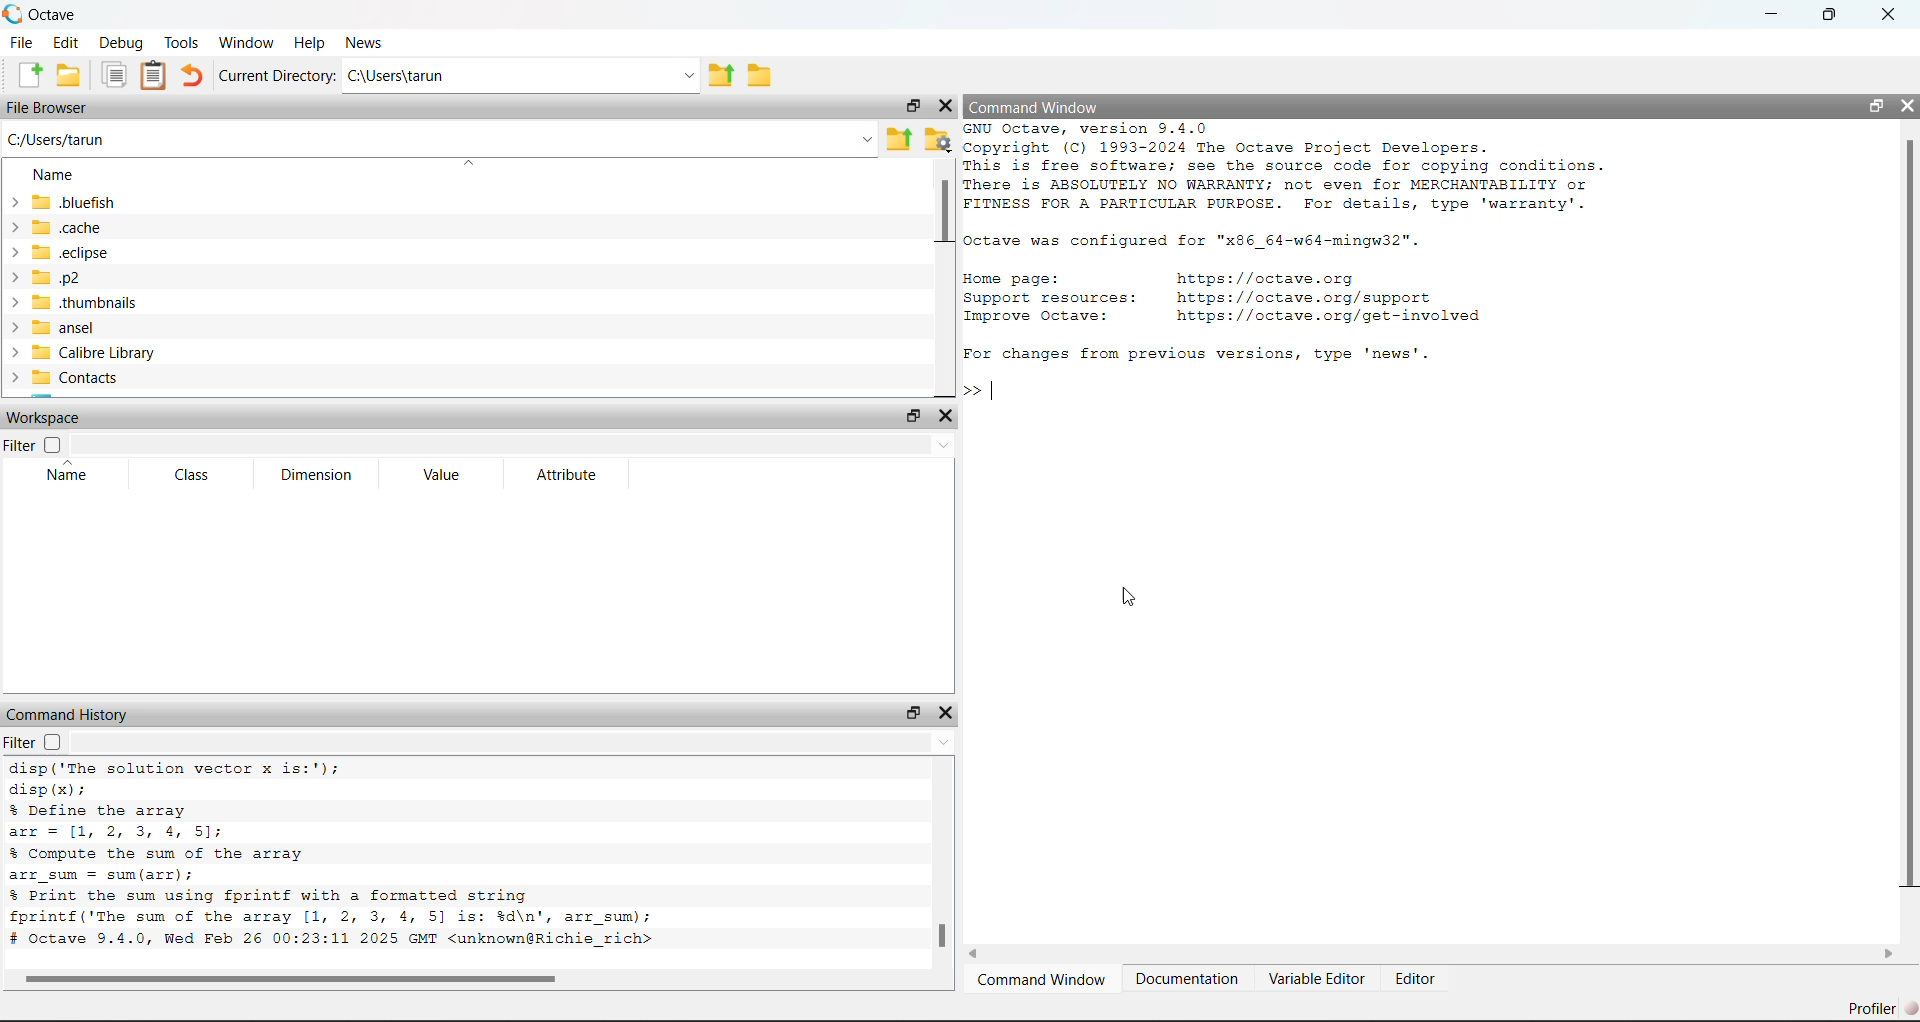  What do you see at coordinates (1905, 106) in the screenshot?
I see `Close` at bounding box center [1905, 106].